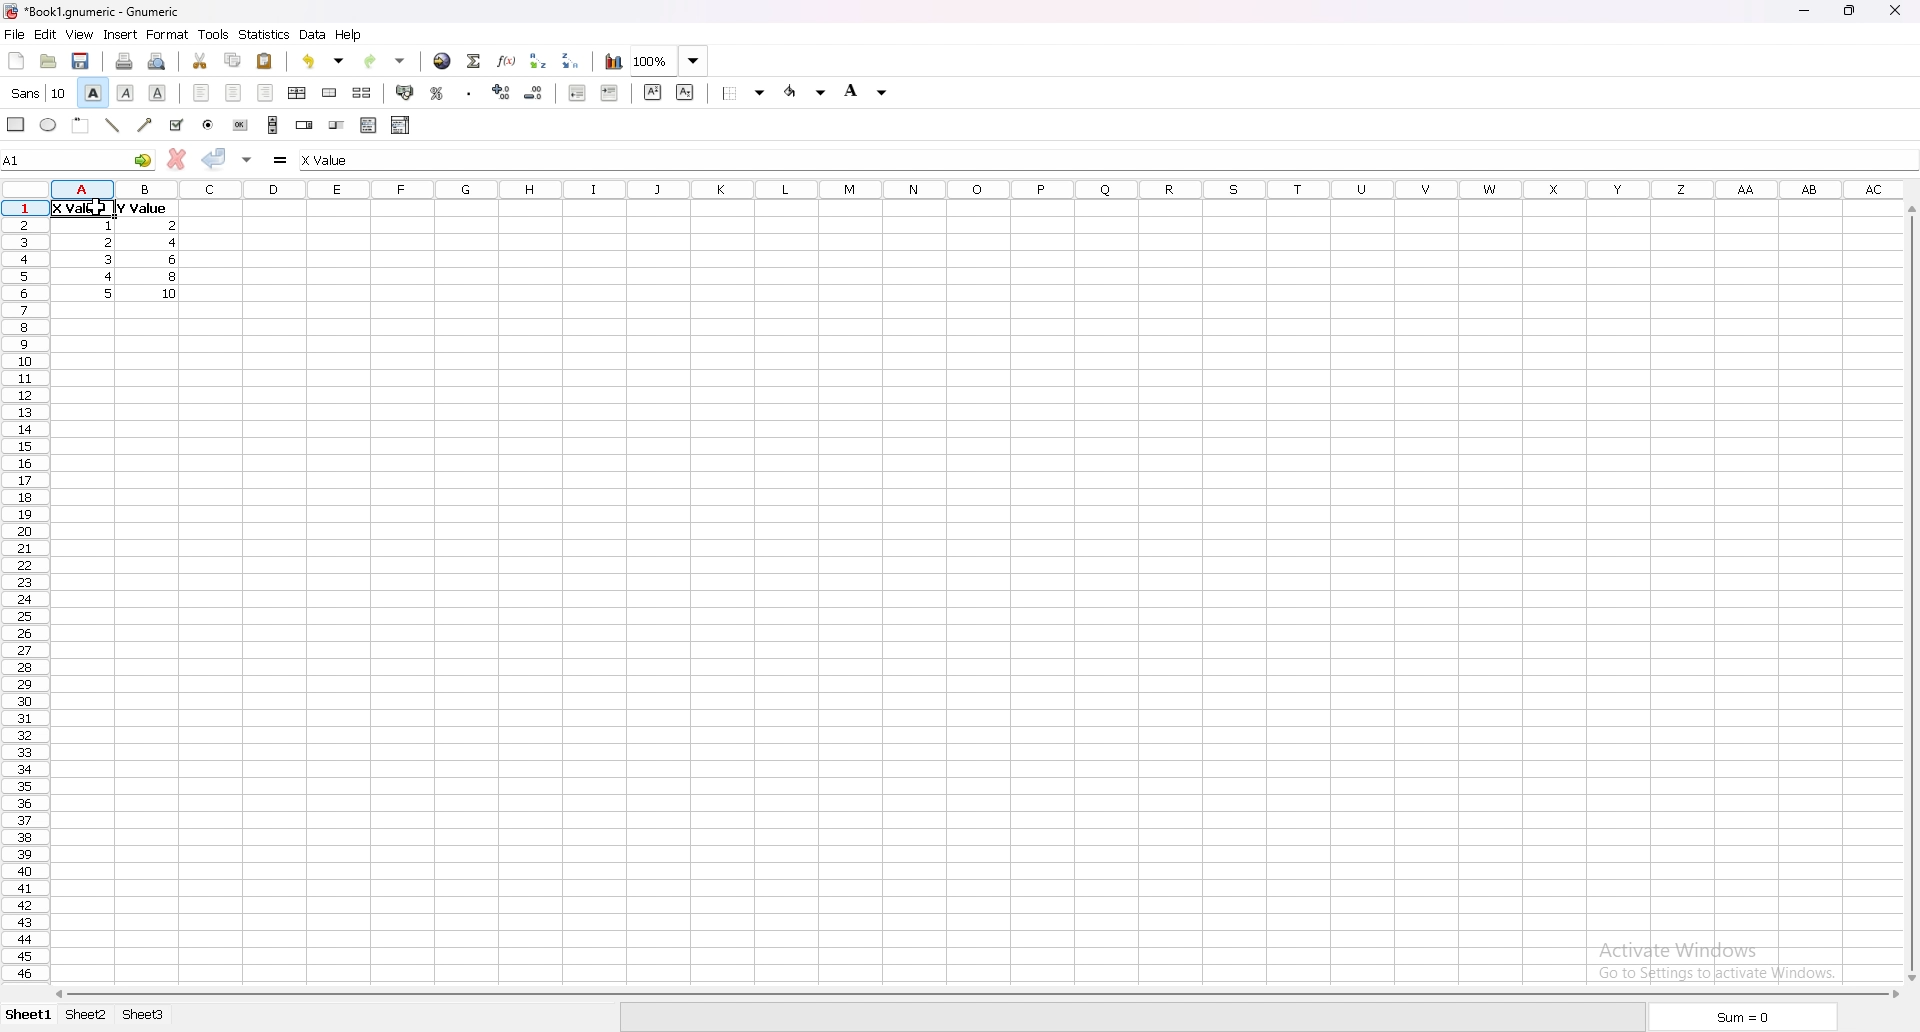 This screenshot has width=1920, height=1032. What do you see at coordinates (94, 208) in the screenshot?
I see `cursor` at bounding box center [94, 208].